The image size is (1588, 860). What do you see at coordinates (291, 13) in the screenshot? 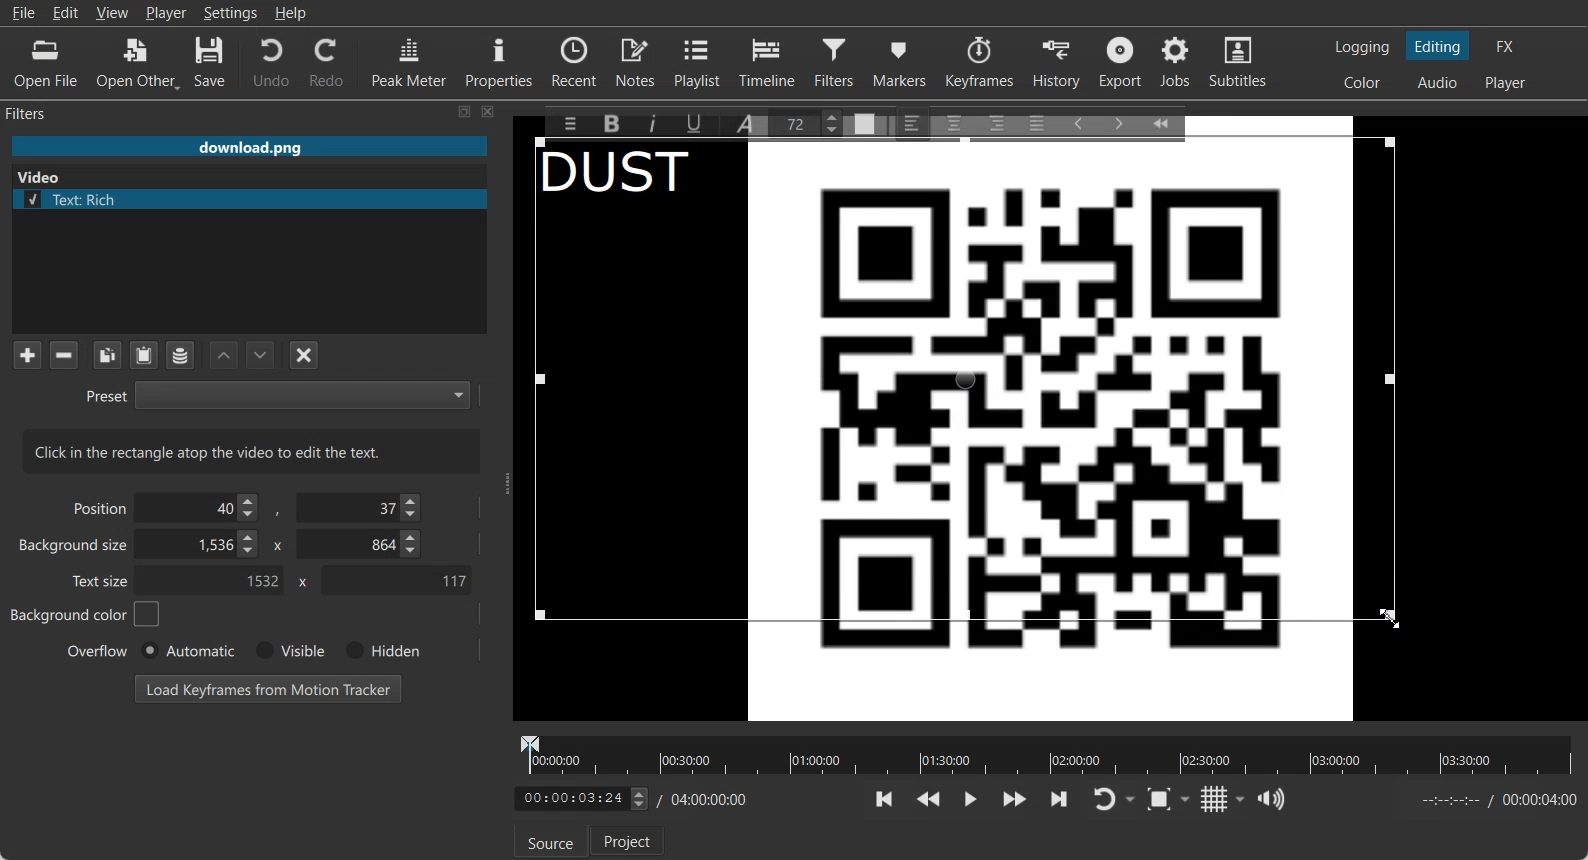
I see `Help` at bounding box center [291, 13].